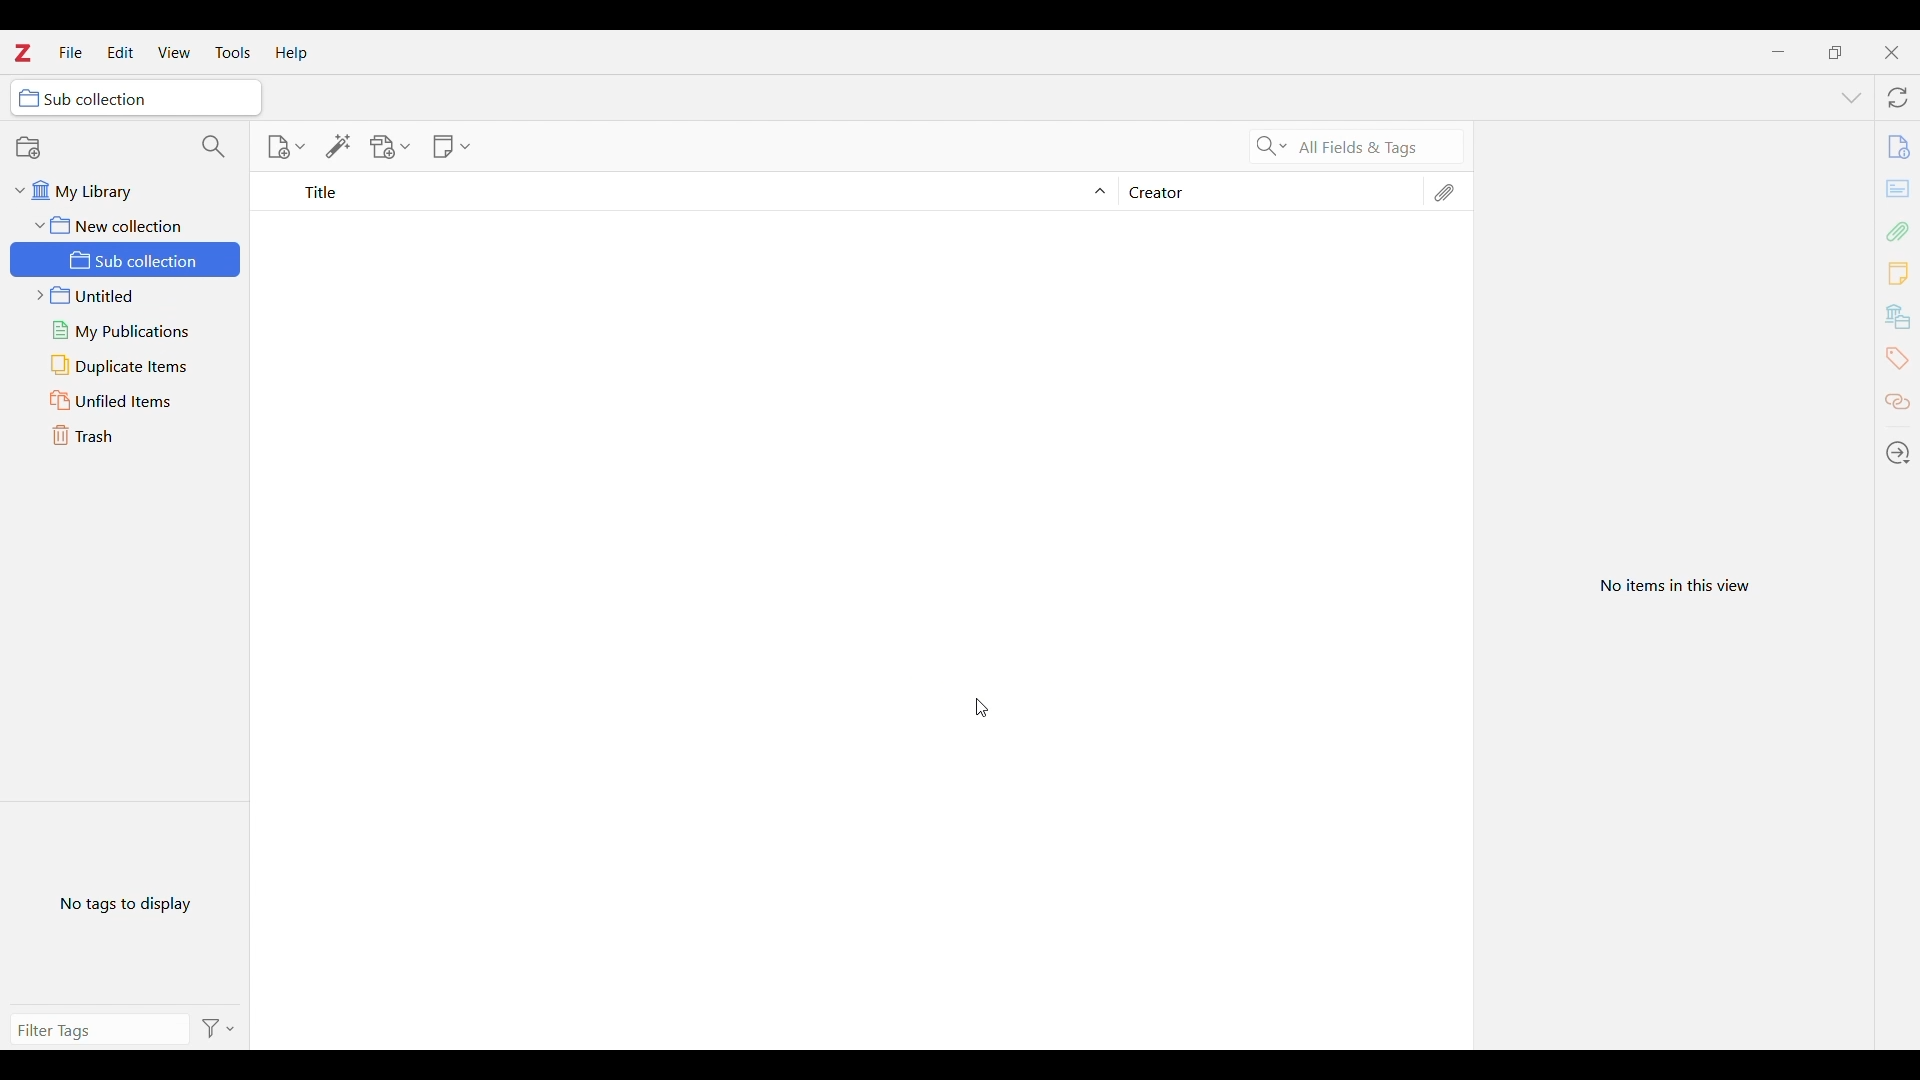 The image size is (1920, 1080). Describe the element at coordinates (1852, 99) in the screenshot. I see `List all tabs` at that location.